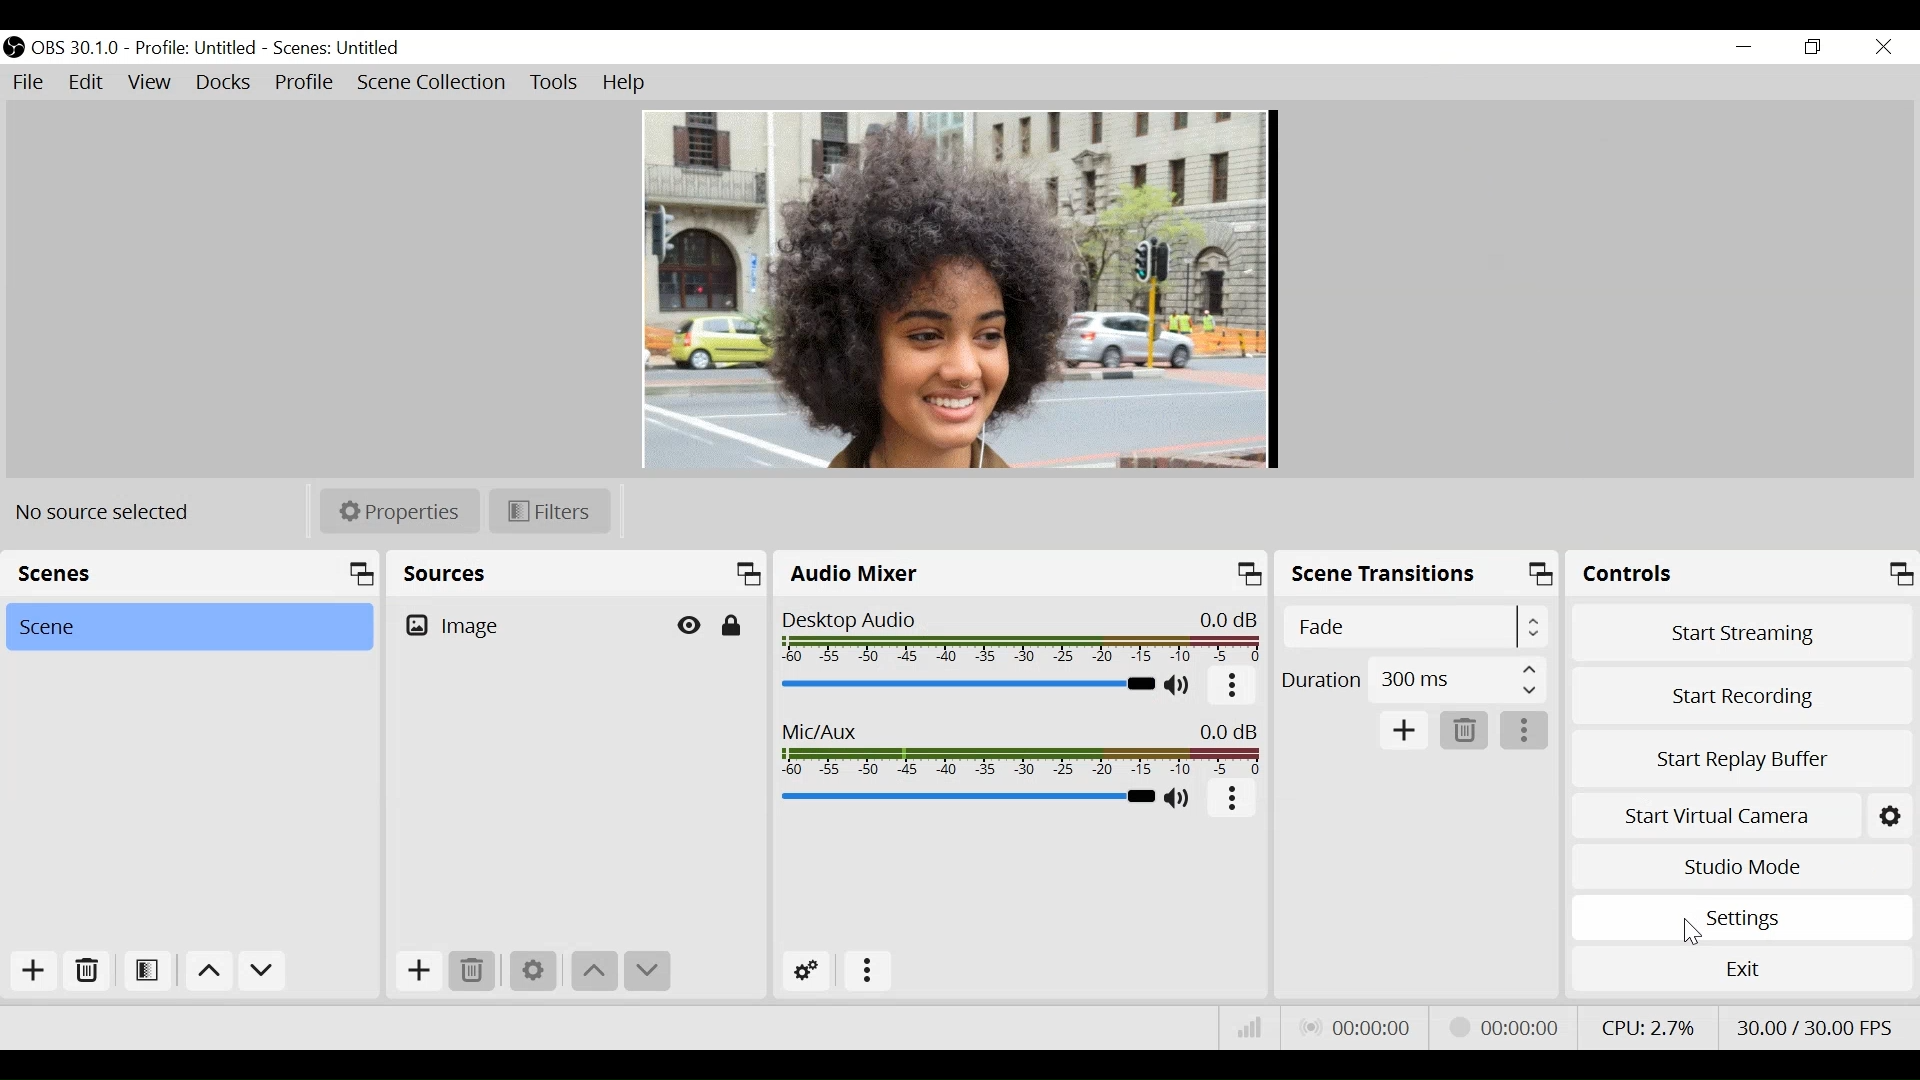  What do you see at coordinates (221, 83) in the screenshot?
I see `Docks` at bounding box center [221, 83].